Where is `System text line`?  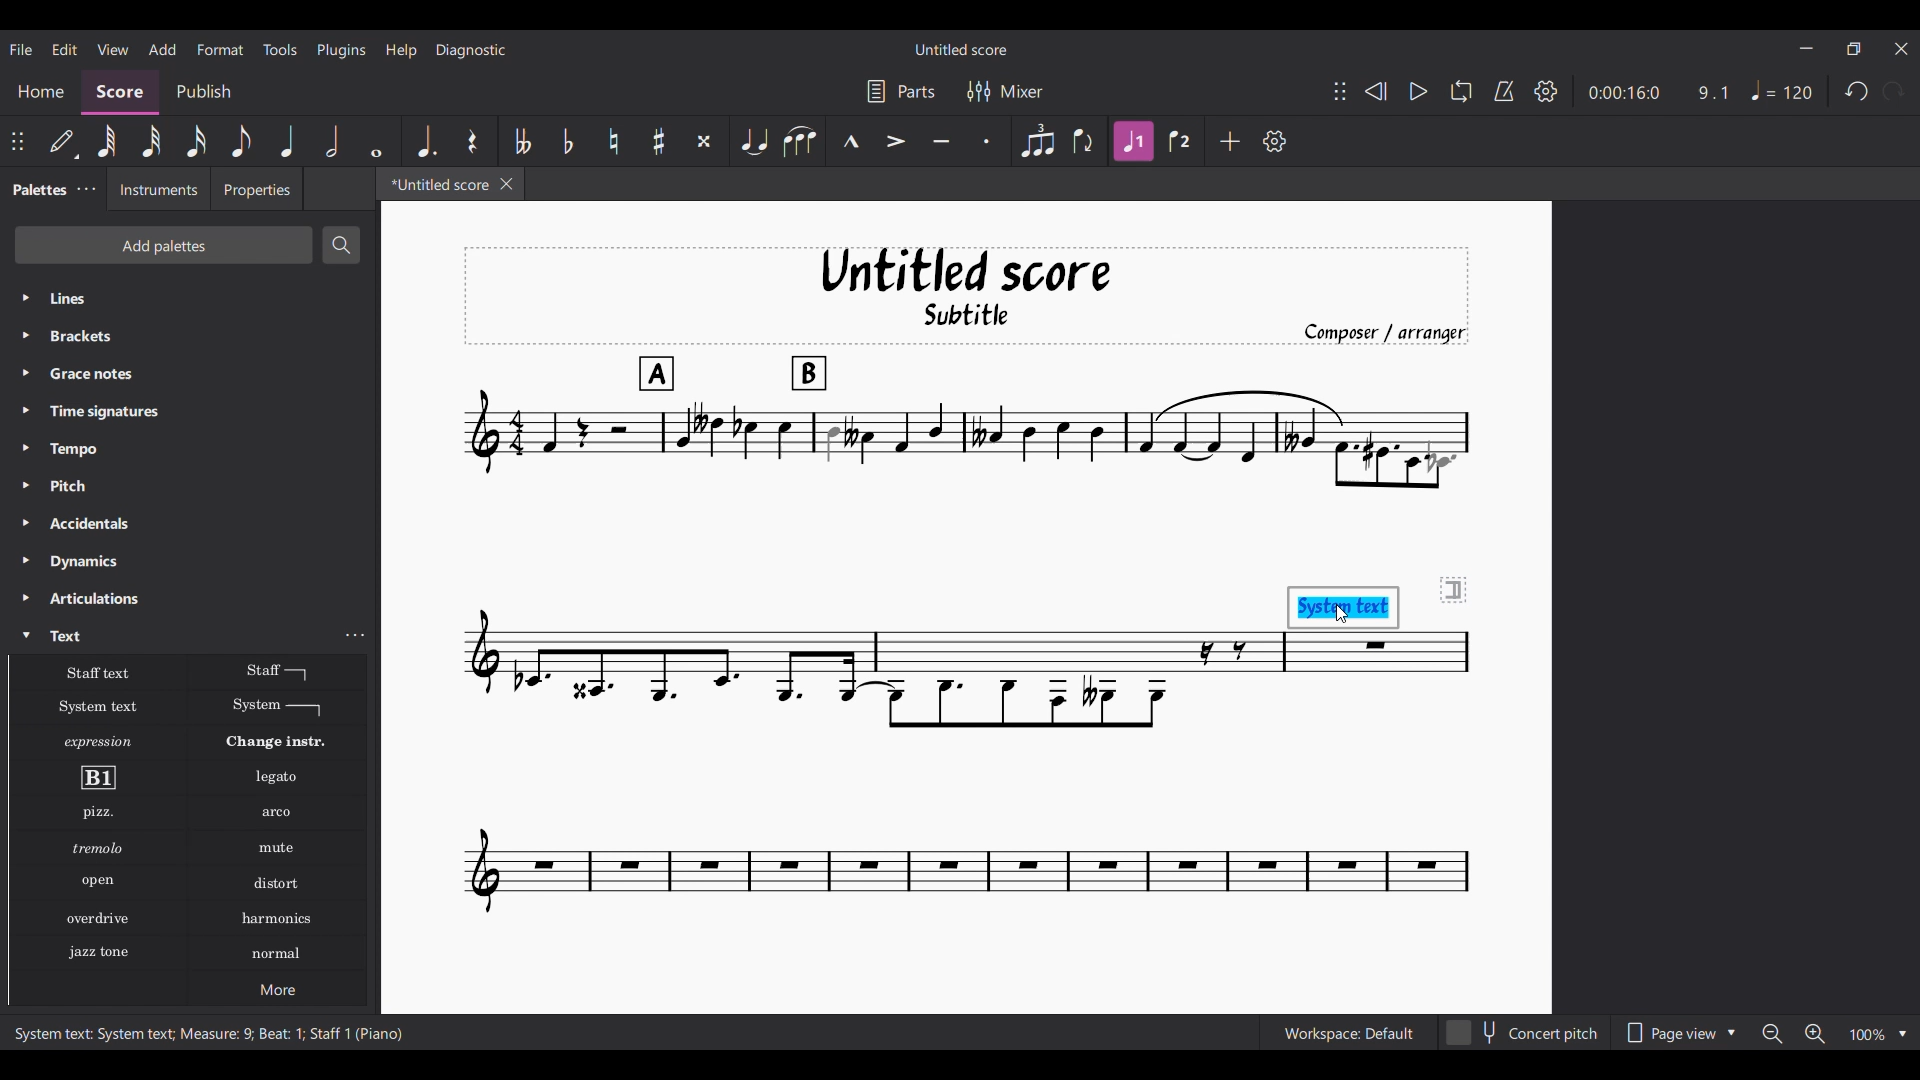
System text line is located at coordinates (277, 707).